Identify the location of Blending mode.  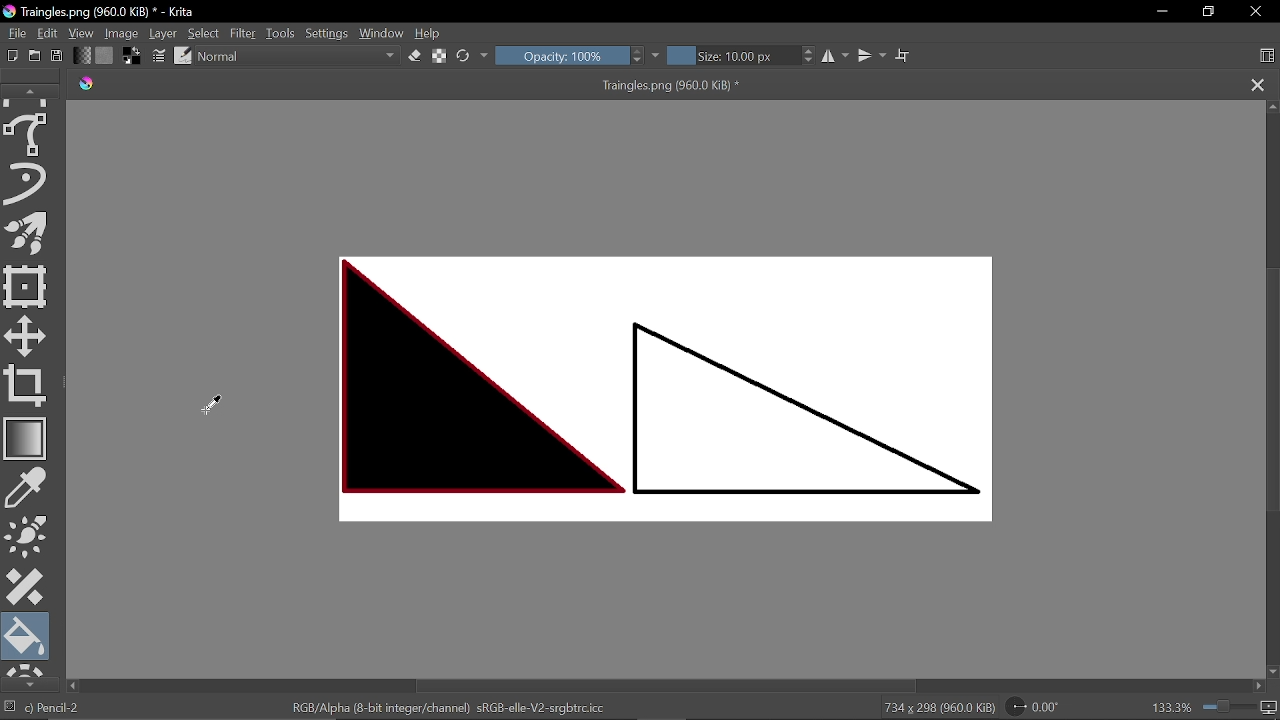
(298, 57).